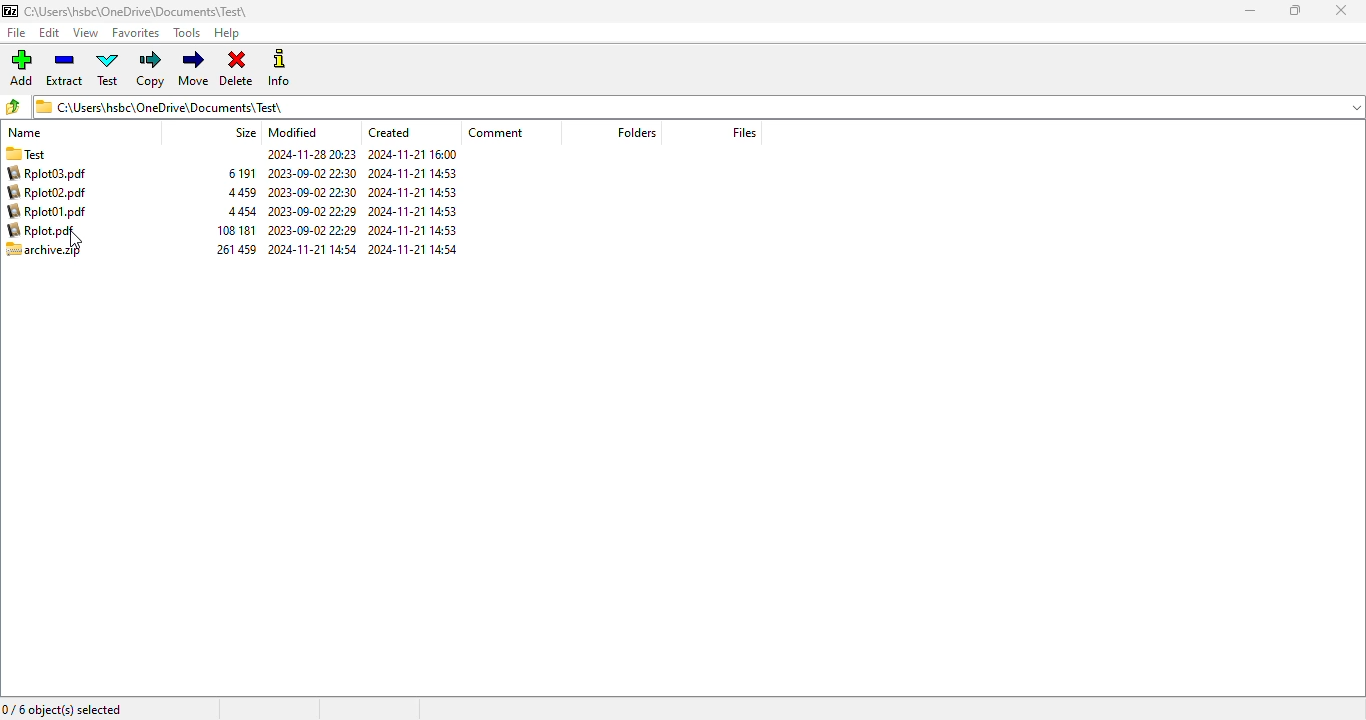 The image size is (1366, 720). What do you see at coordinates (744, 132) in the screenshot?
I see `files` at bounding box center [744, 132].